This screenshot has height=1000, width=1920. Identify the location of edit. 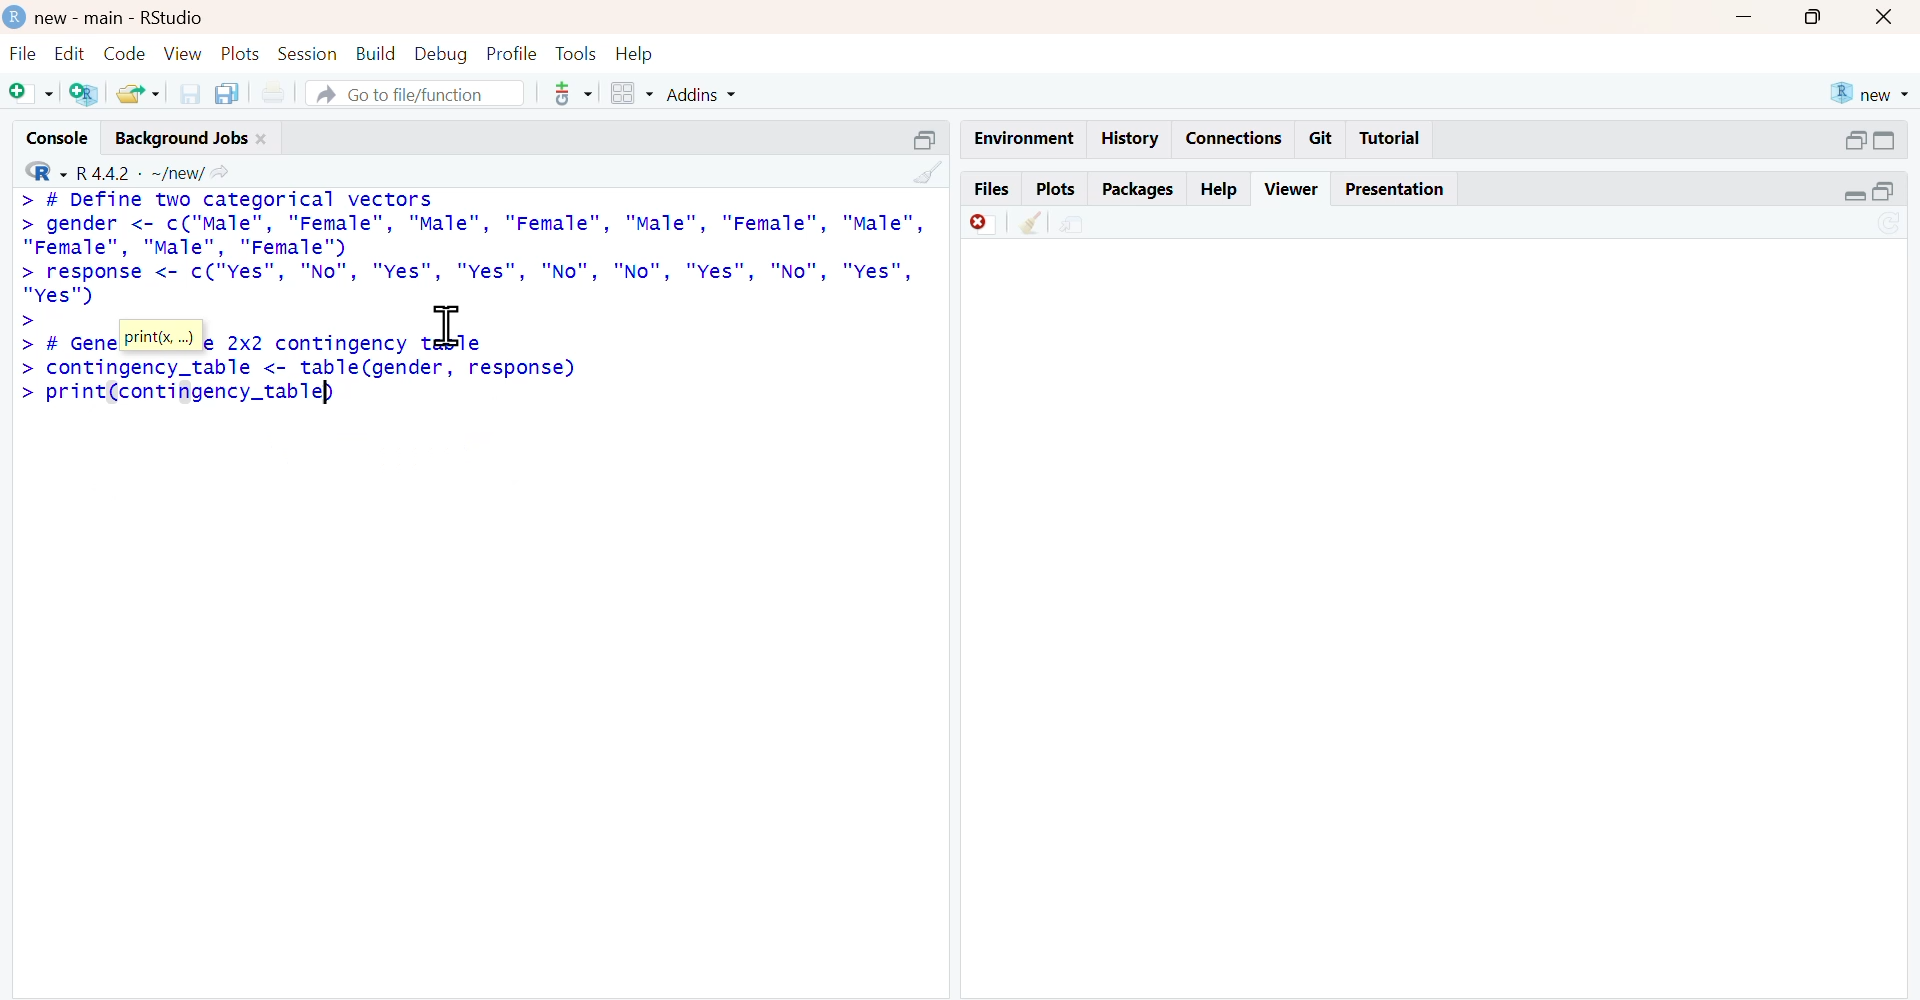
(72, 54).